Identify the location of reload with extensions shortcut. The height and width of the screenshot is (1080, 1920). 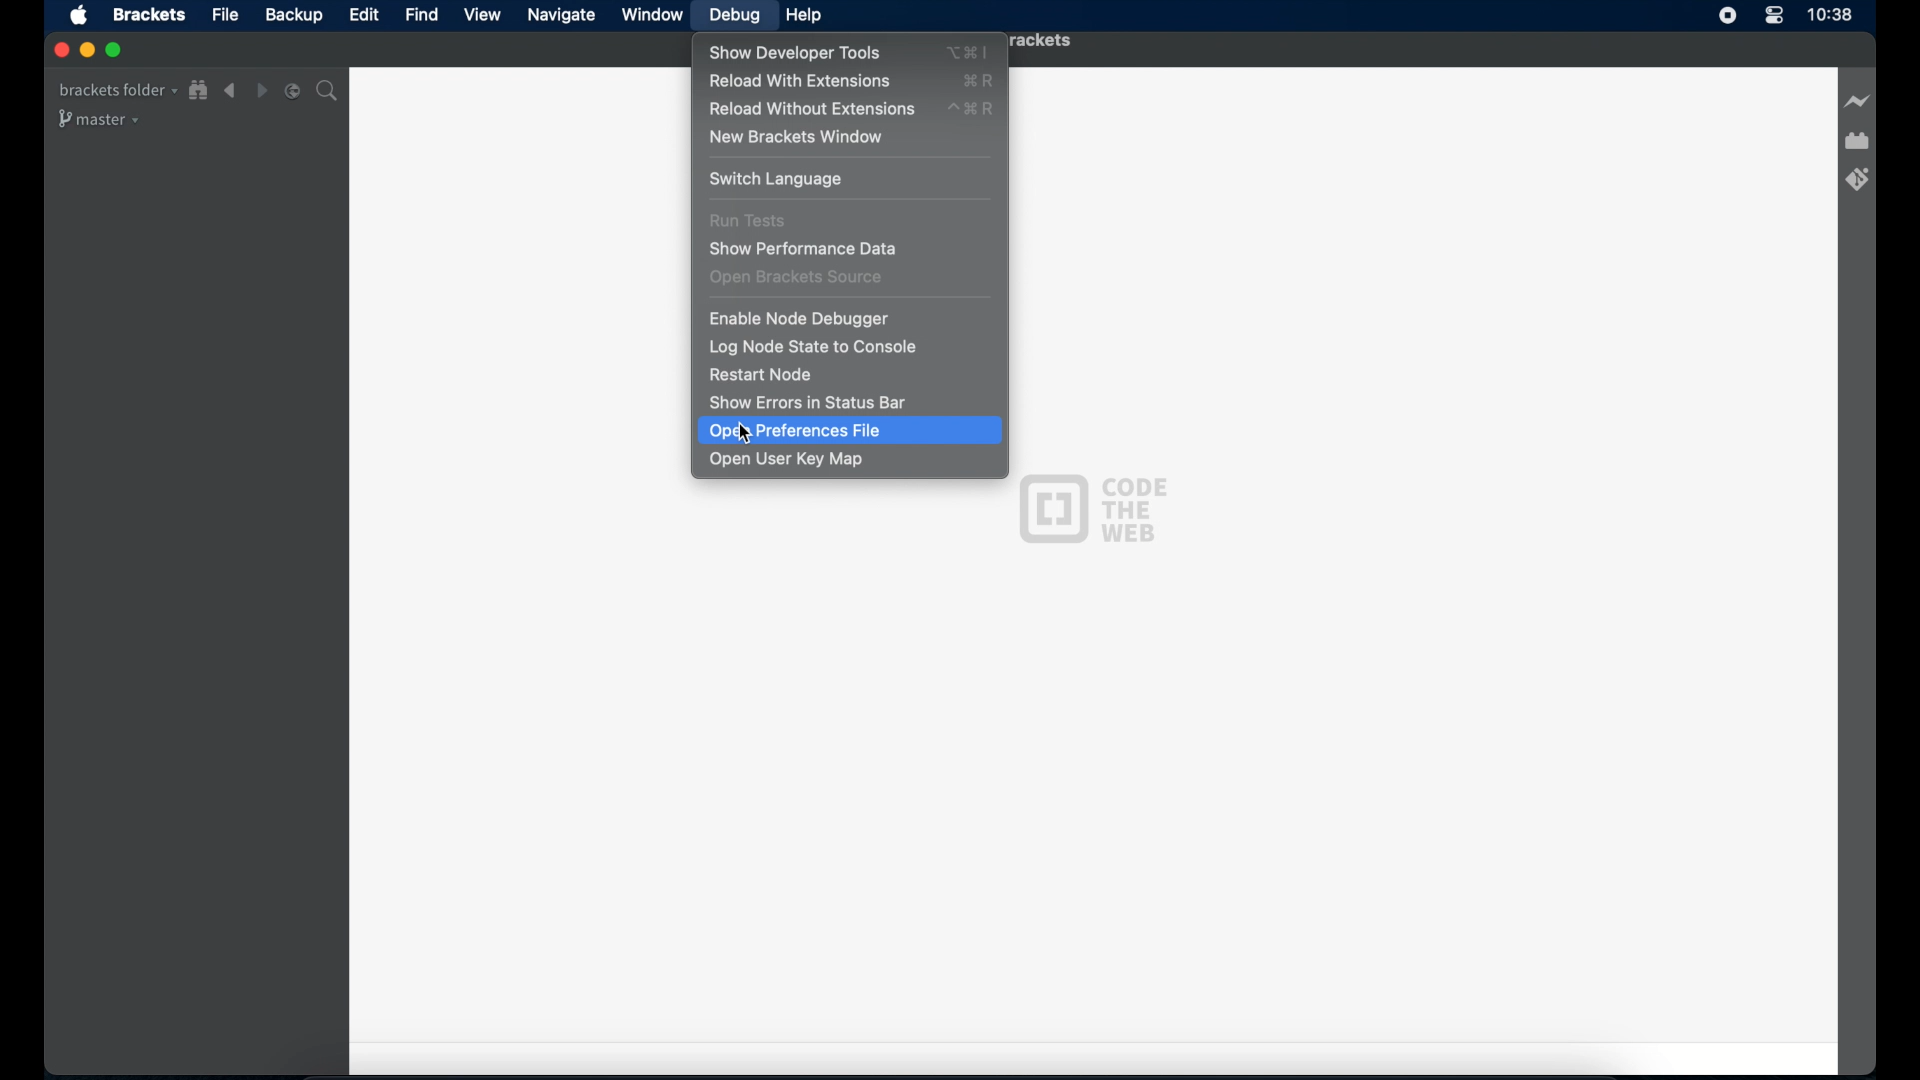
(978, 81).